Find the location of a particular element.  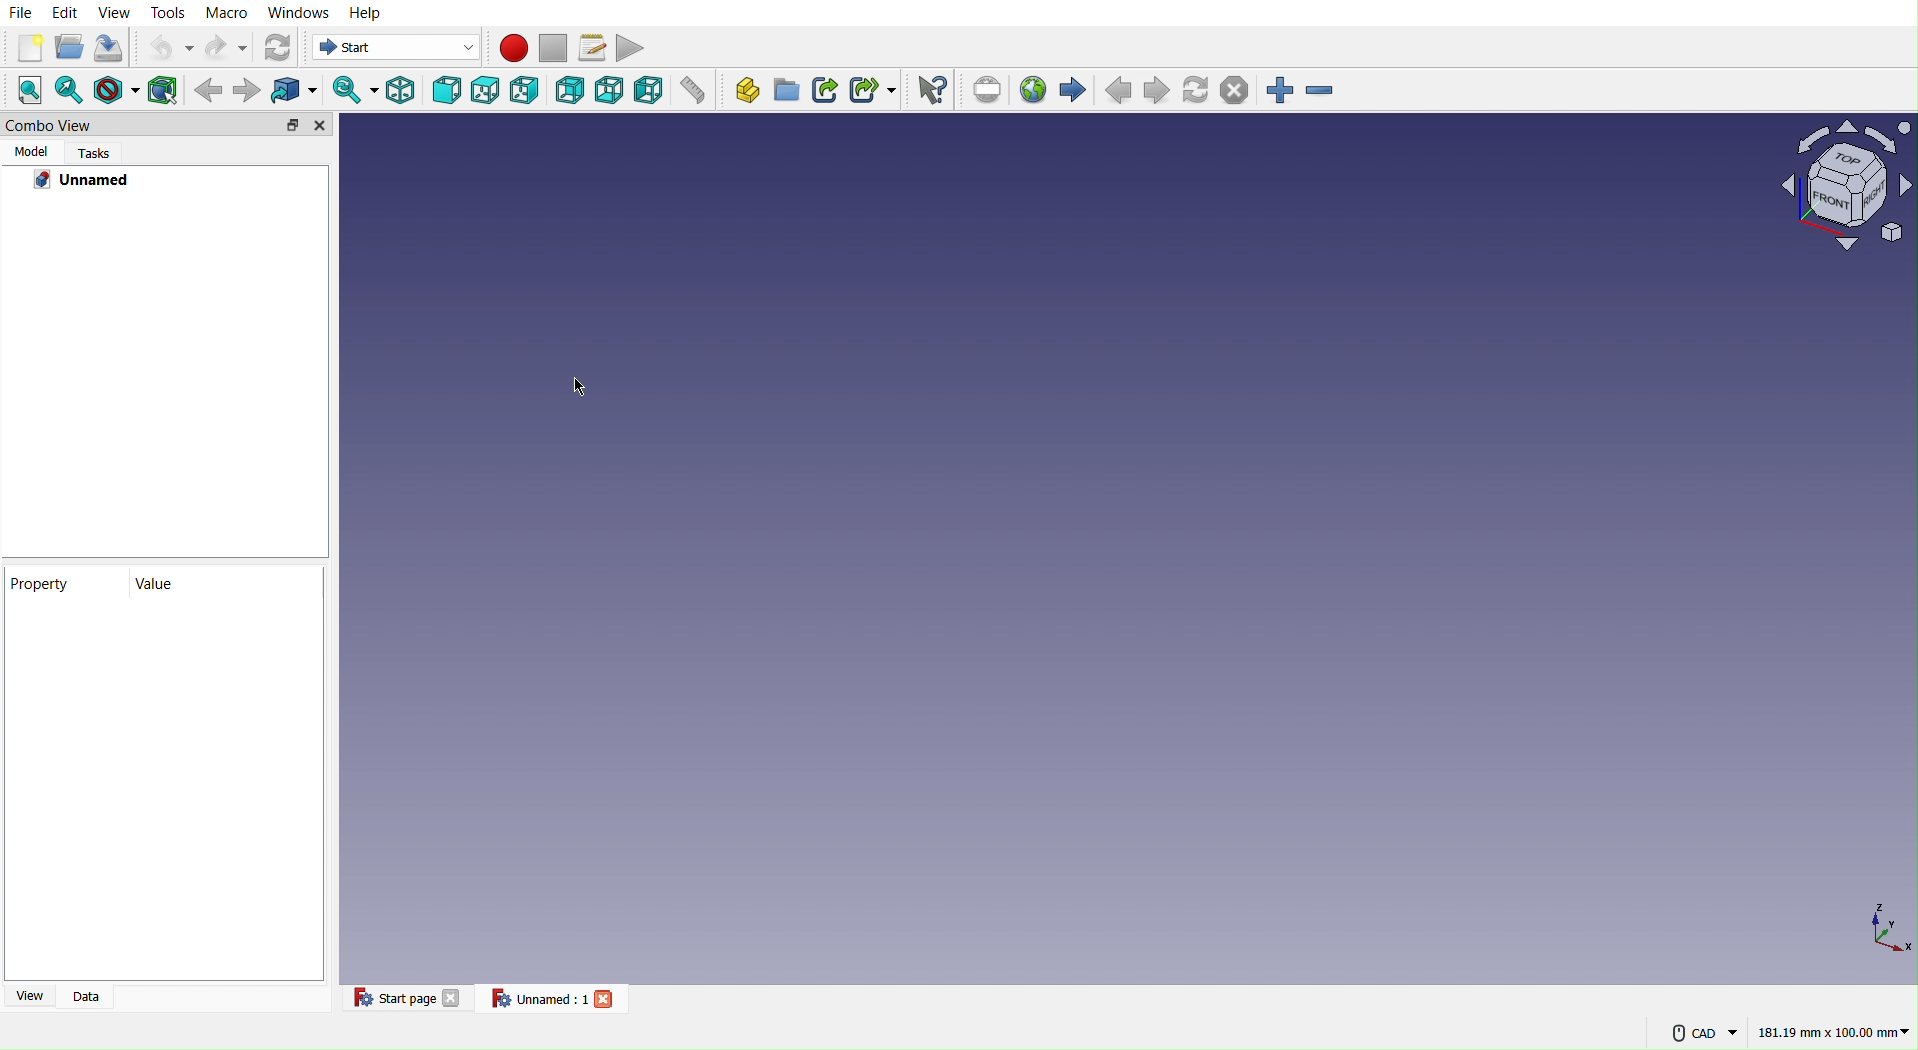

Set to left view is located at coordinates (649, 90).